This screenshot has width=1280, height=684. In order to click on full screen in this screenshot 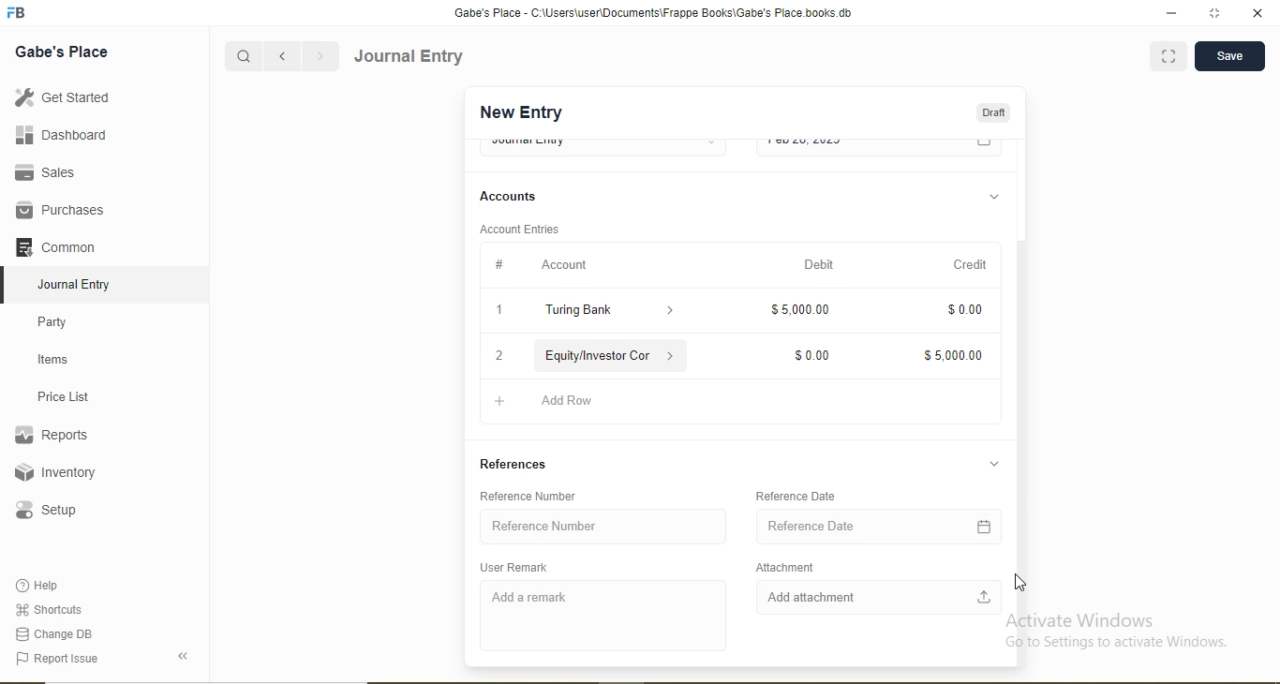, I will do `click(1215, 13)`.